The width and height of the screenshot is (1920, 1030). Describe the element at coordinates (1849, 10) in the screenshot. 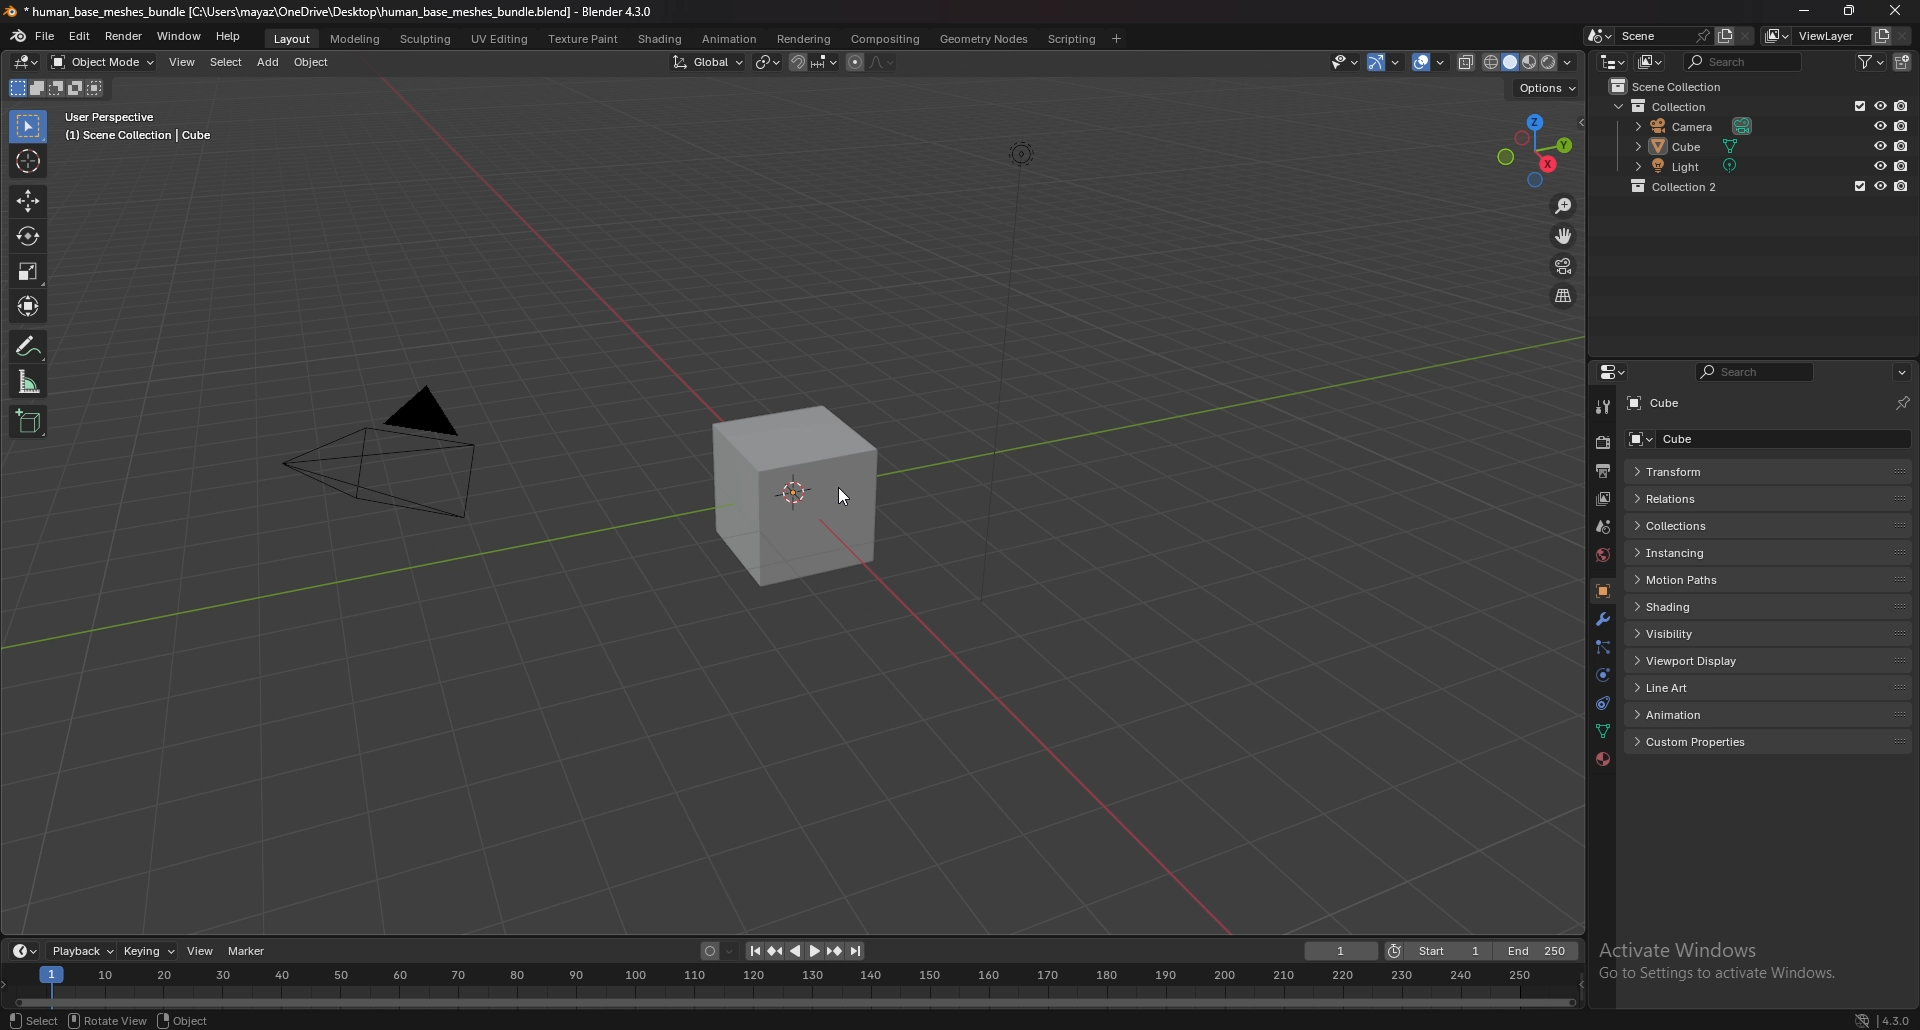

I see `resize` at that location.